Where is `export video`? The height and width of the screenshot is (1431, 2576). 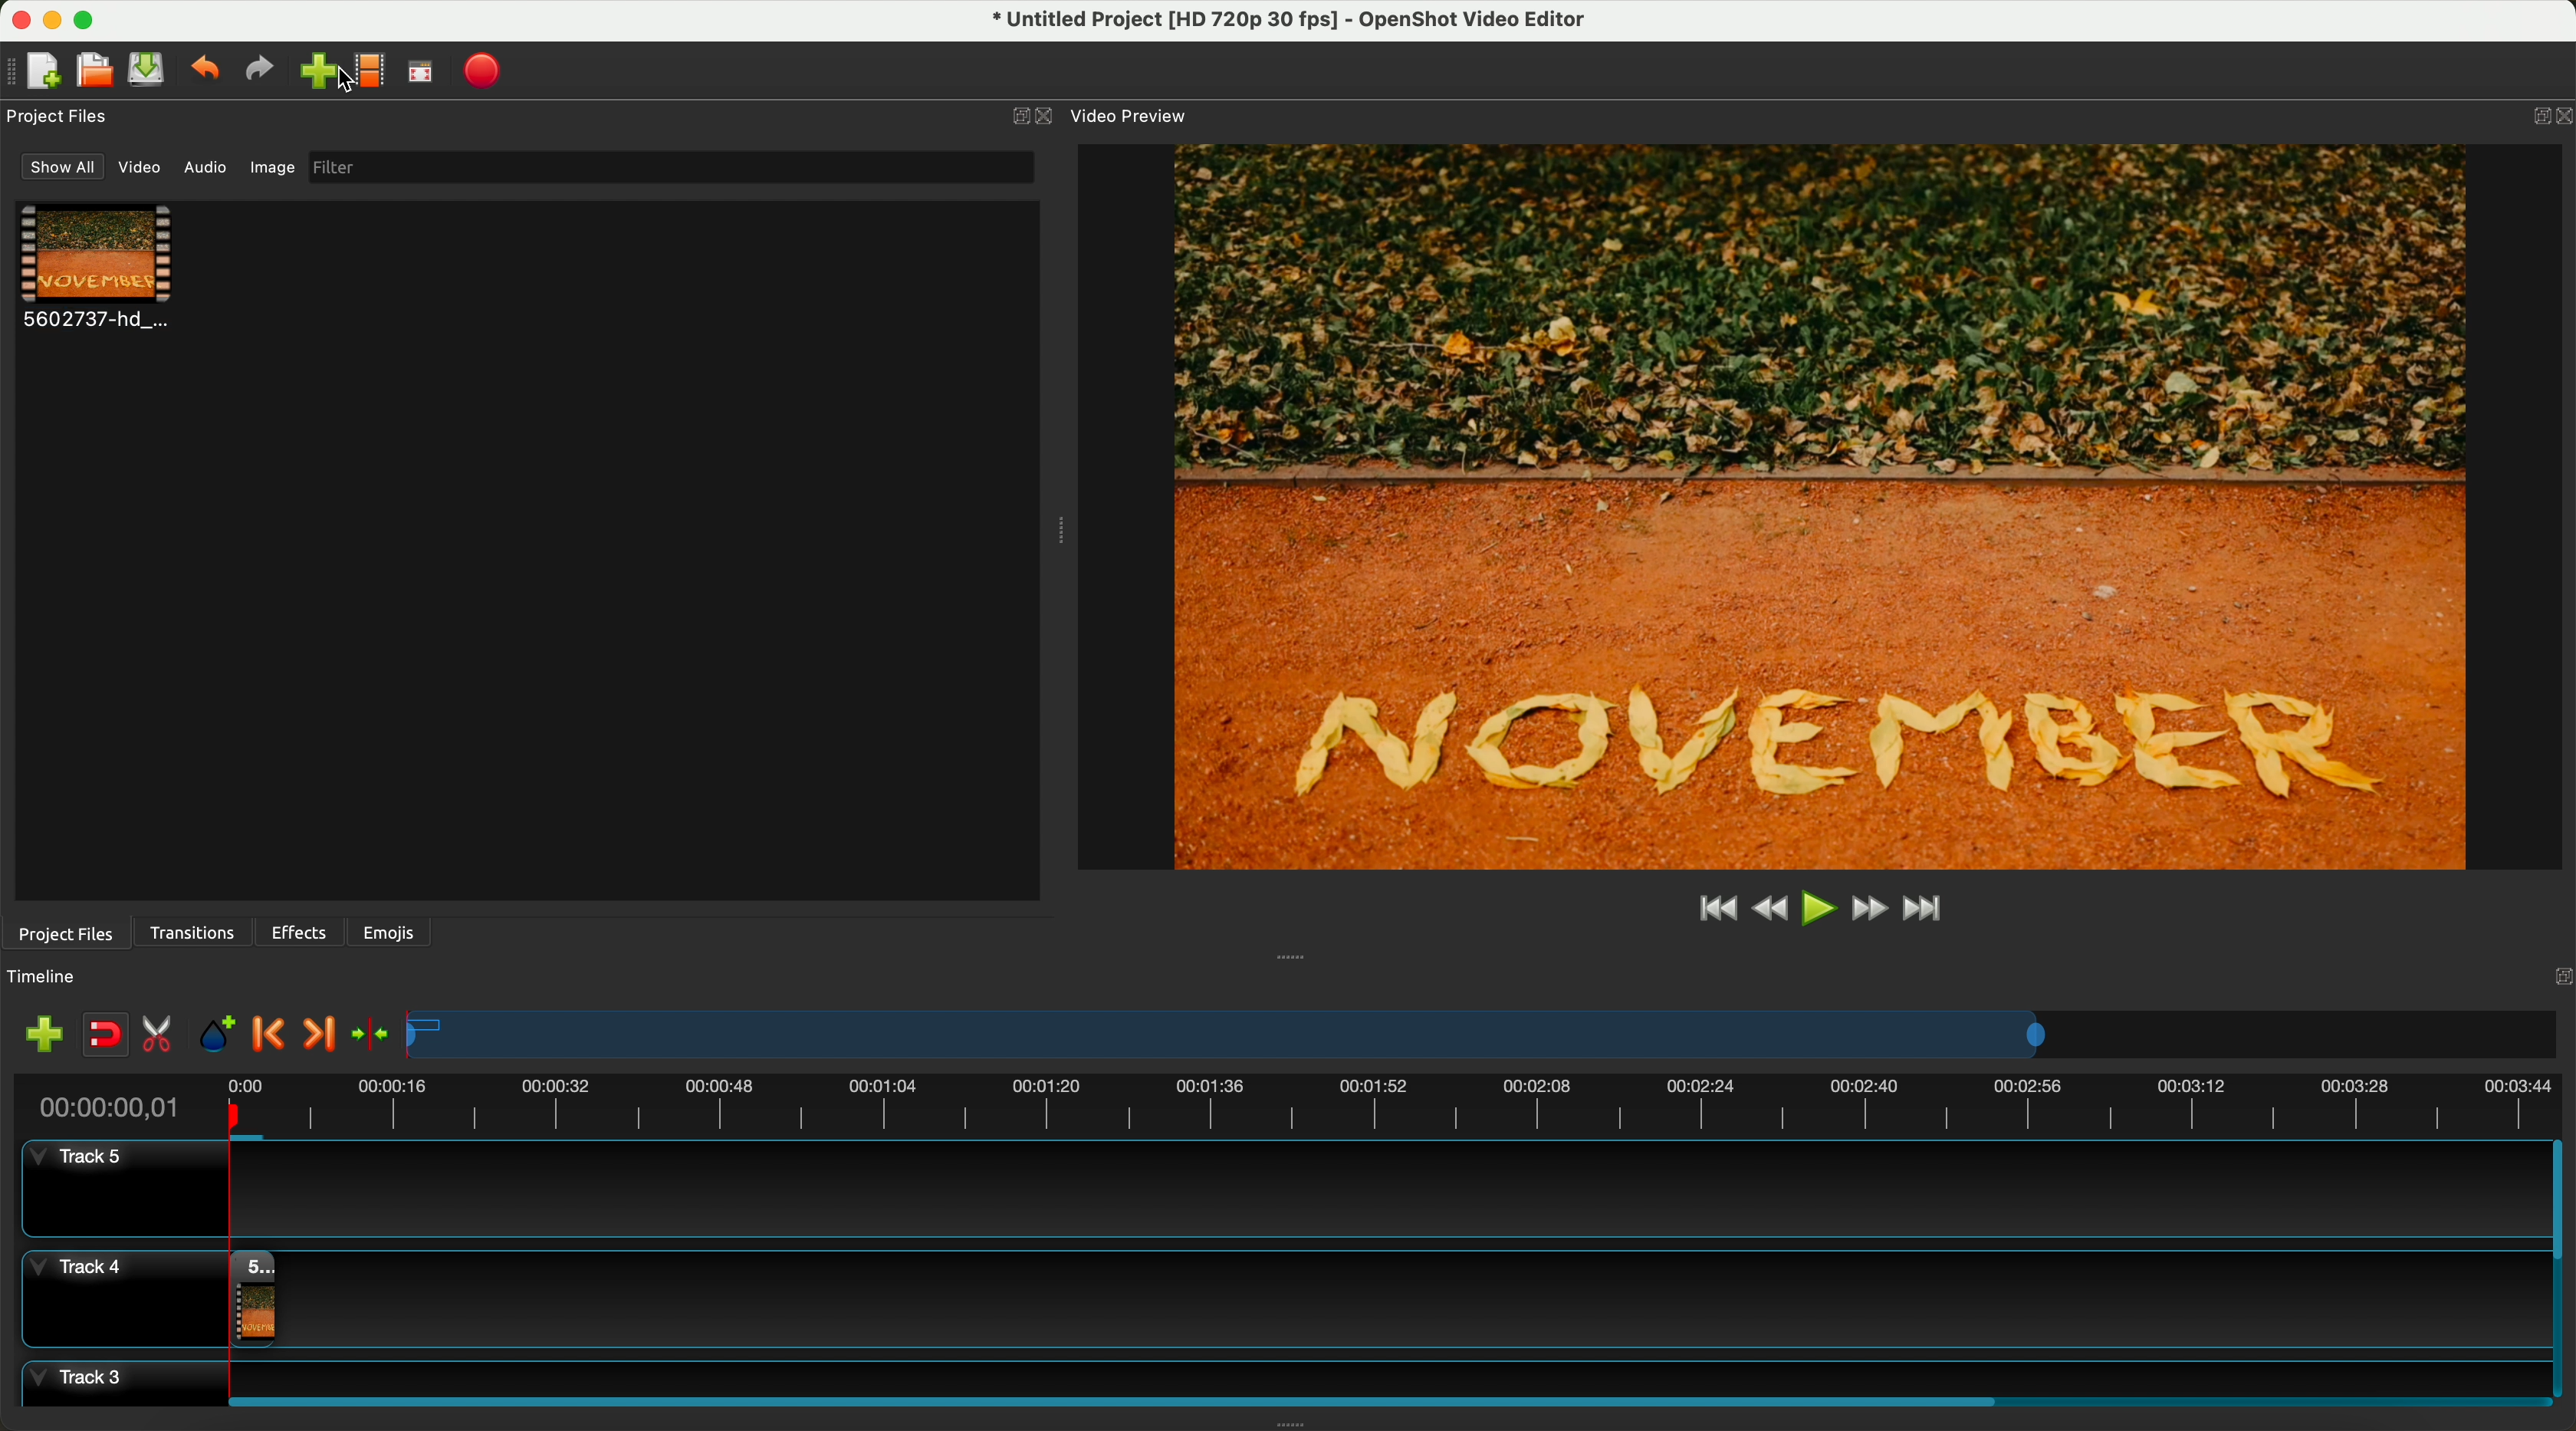 export video is located at coordinates (489, 71).